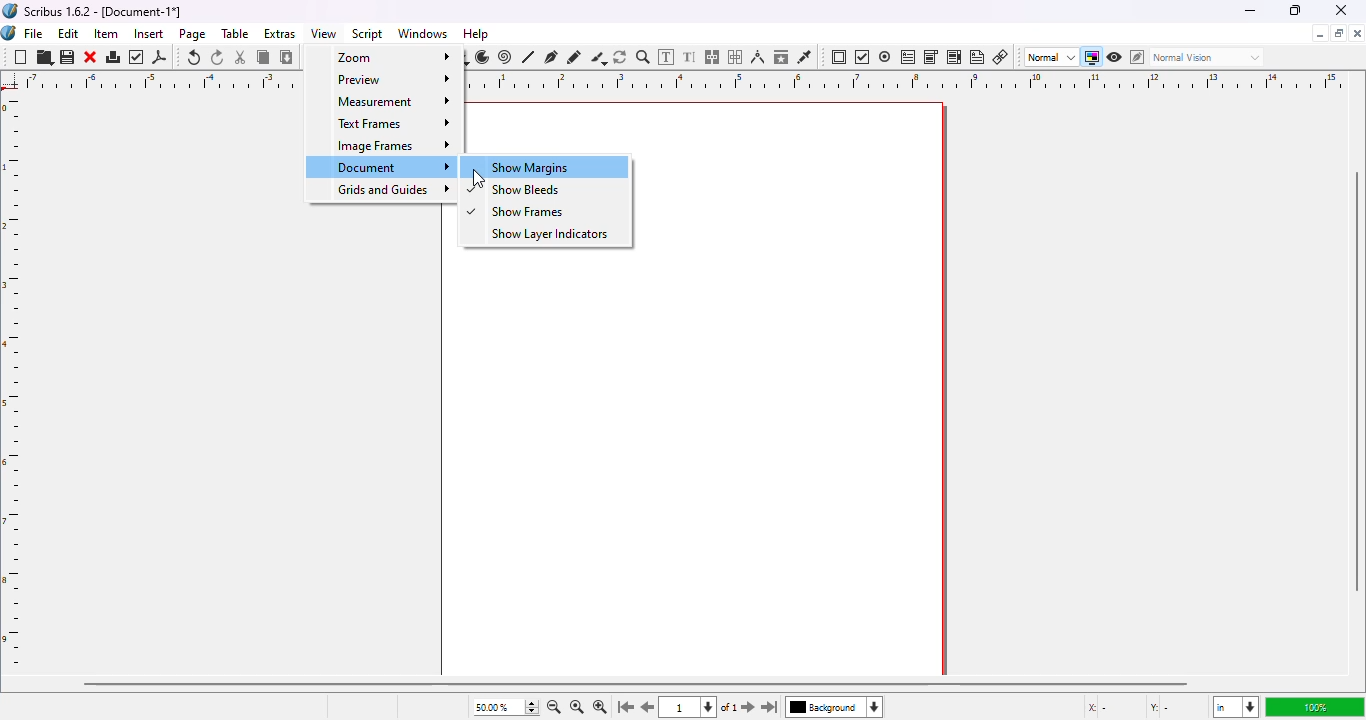 This screenshot has width=1366, height=720. Describe the element at coordinates (690, 57) in the screenshot. I see `edit text with story editor` at that location.